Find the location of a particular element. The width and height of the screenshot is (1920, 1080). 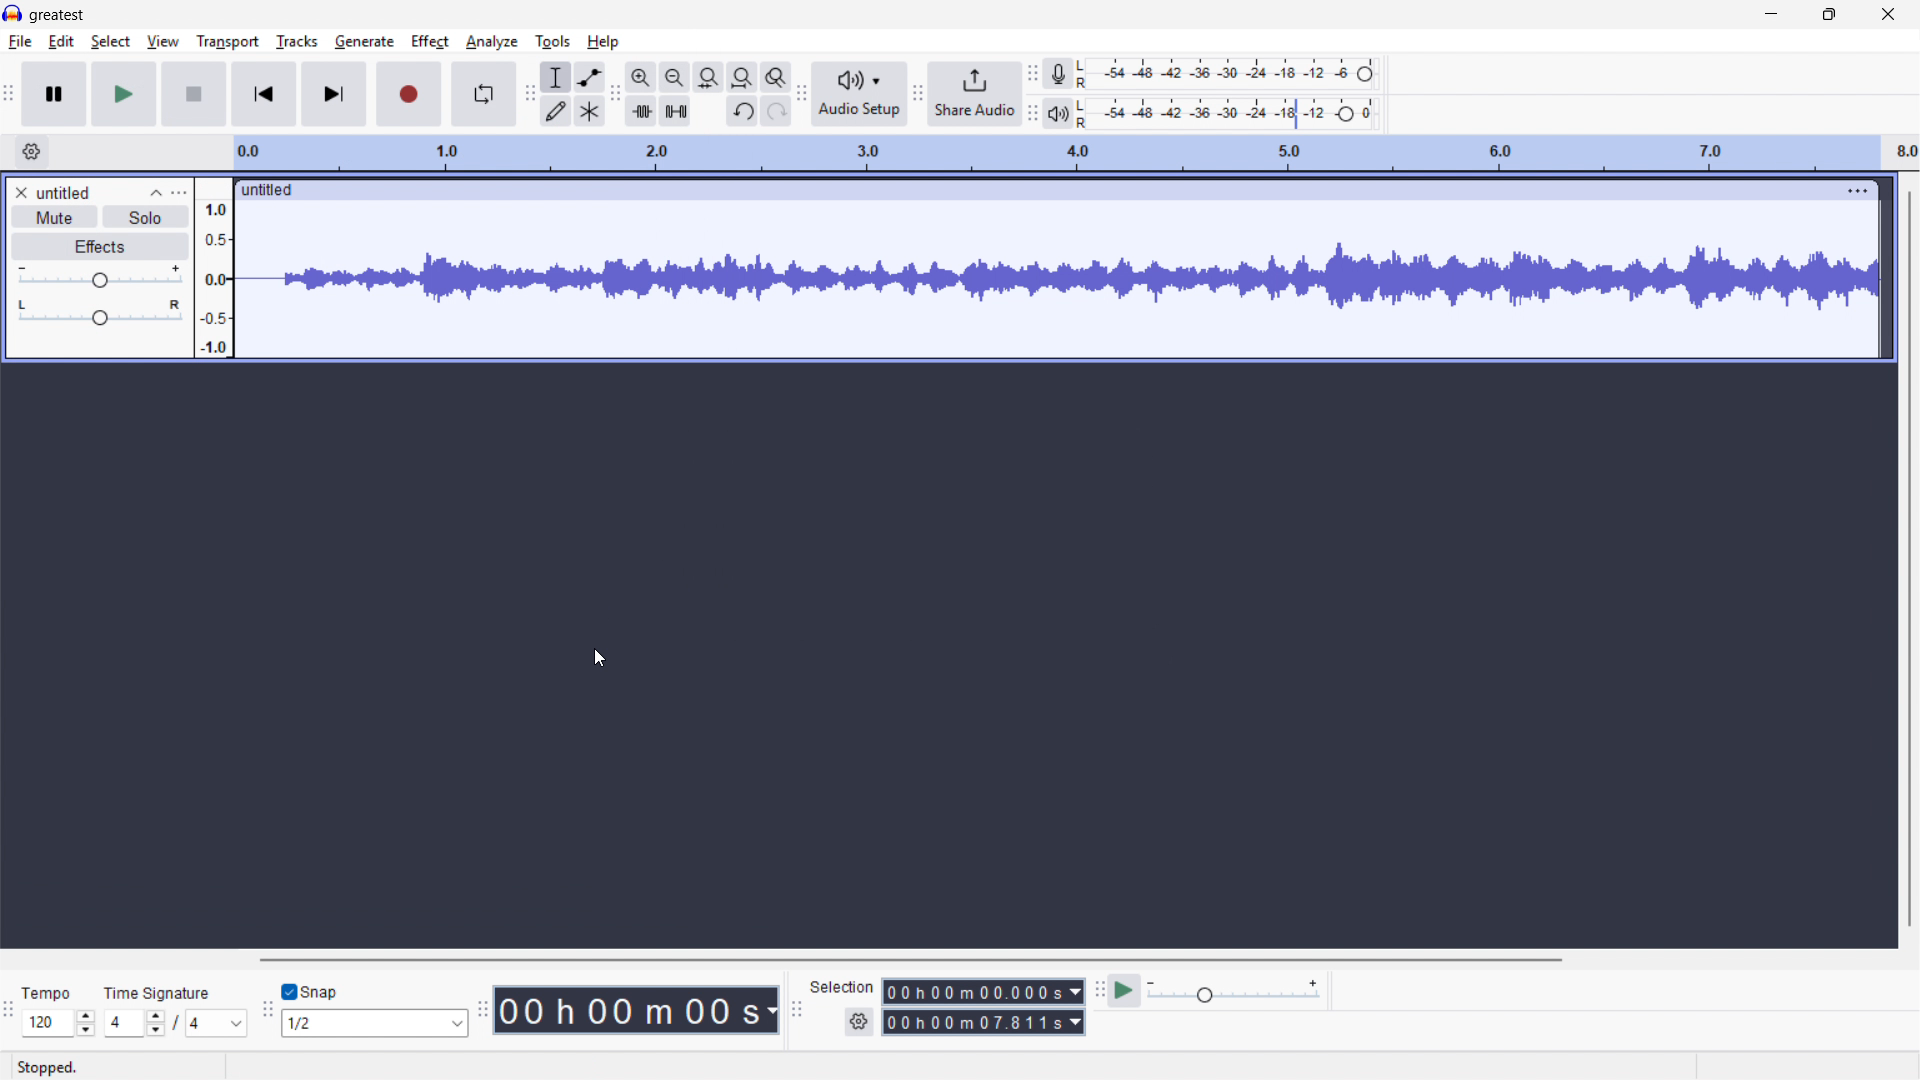

recording metre is located at coordinates (1057, 74).